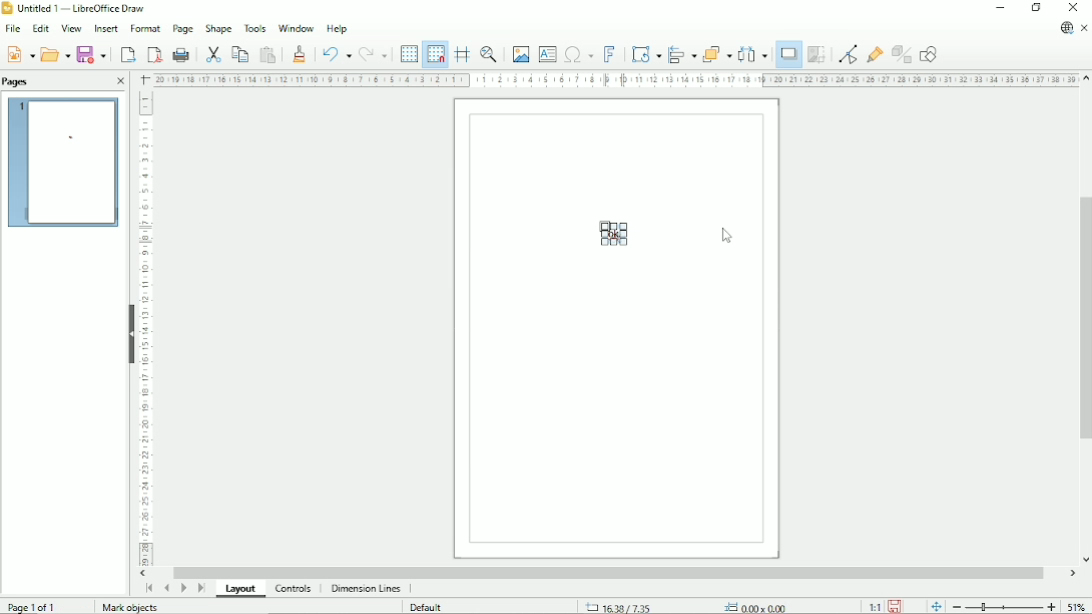  What do you see at coordinates (874, 606) in the screenshot?
I see `Scaling factor` at bounding box center [874, 606].